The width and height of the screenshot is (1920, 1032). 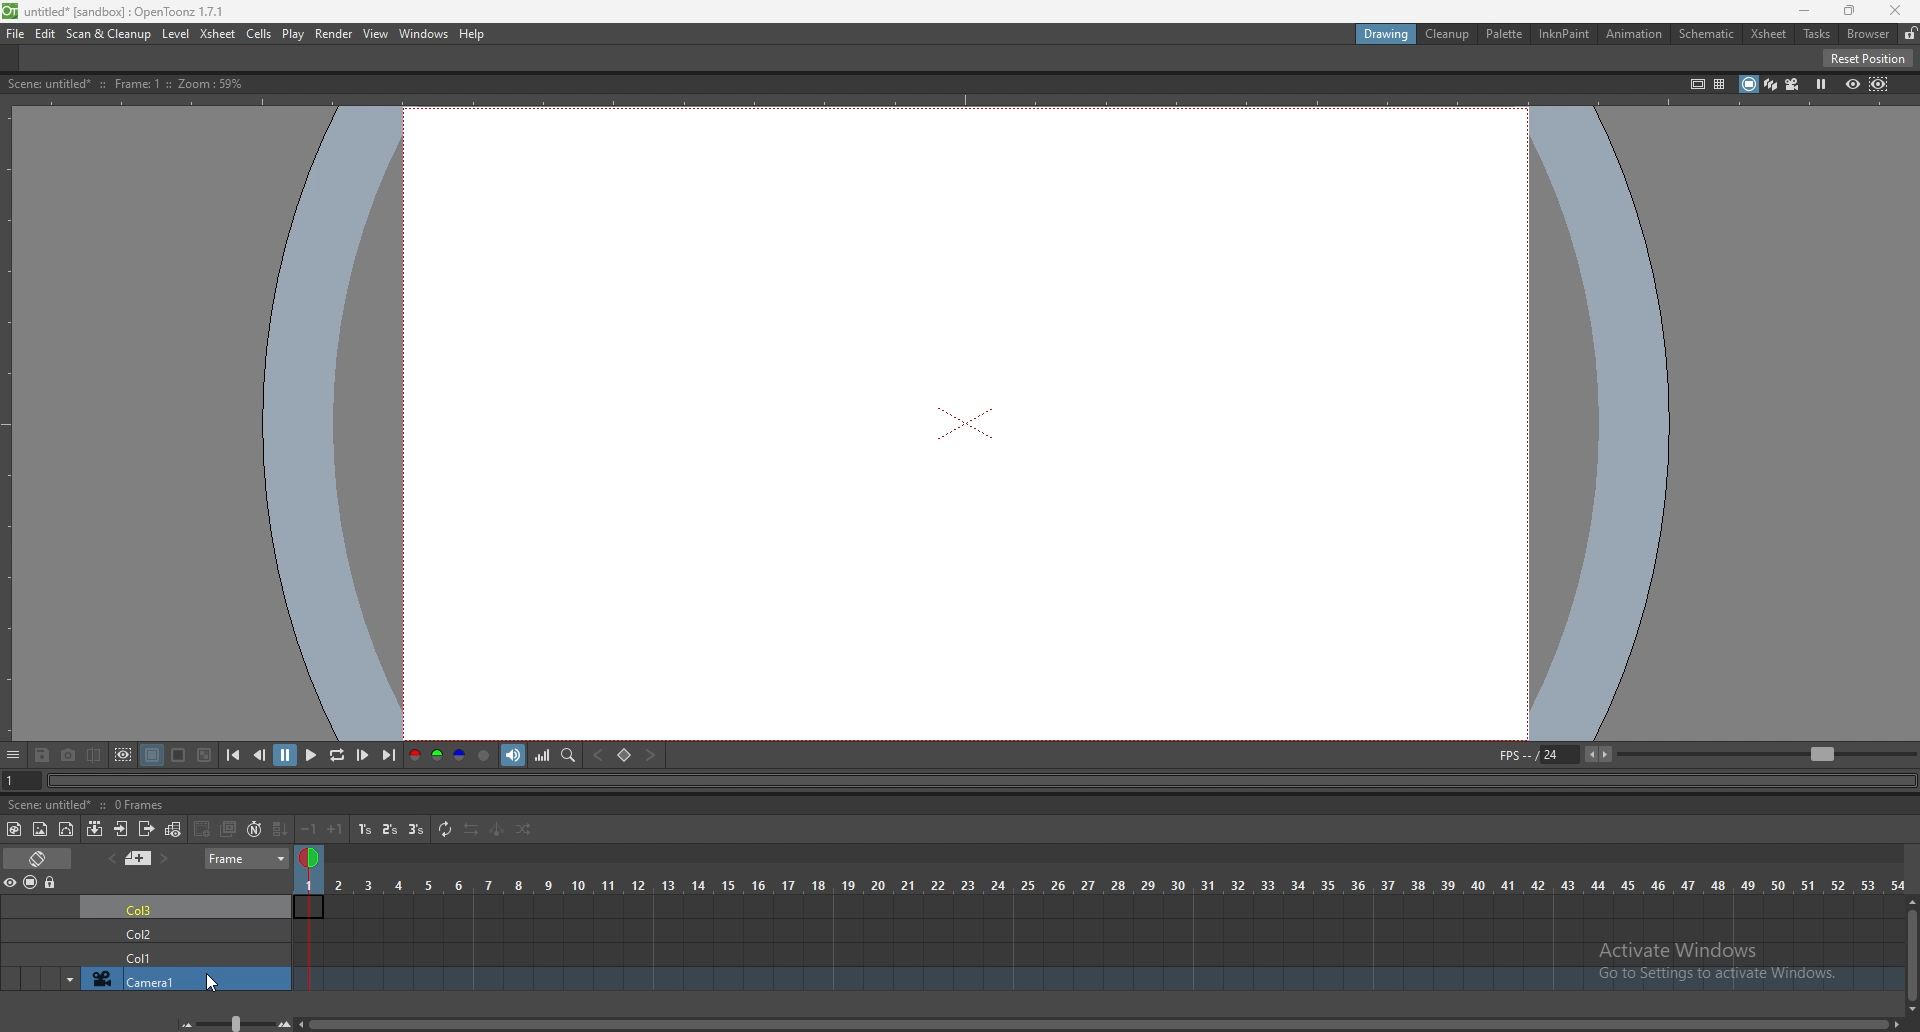 I want to click on last frame, so click(x=387, y=756).